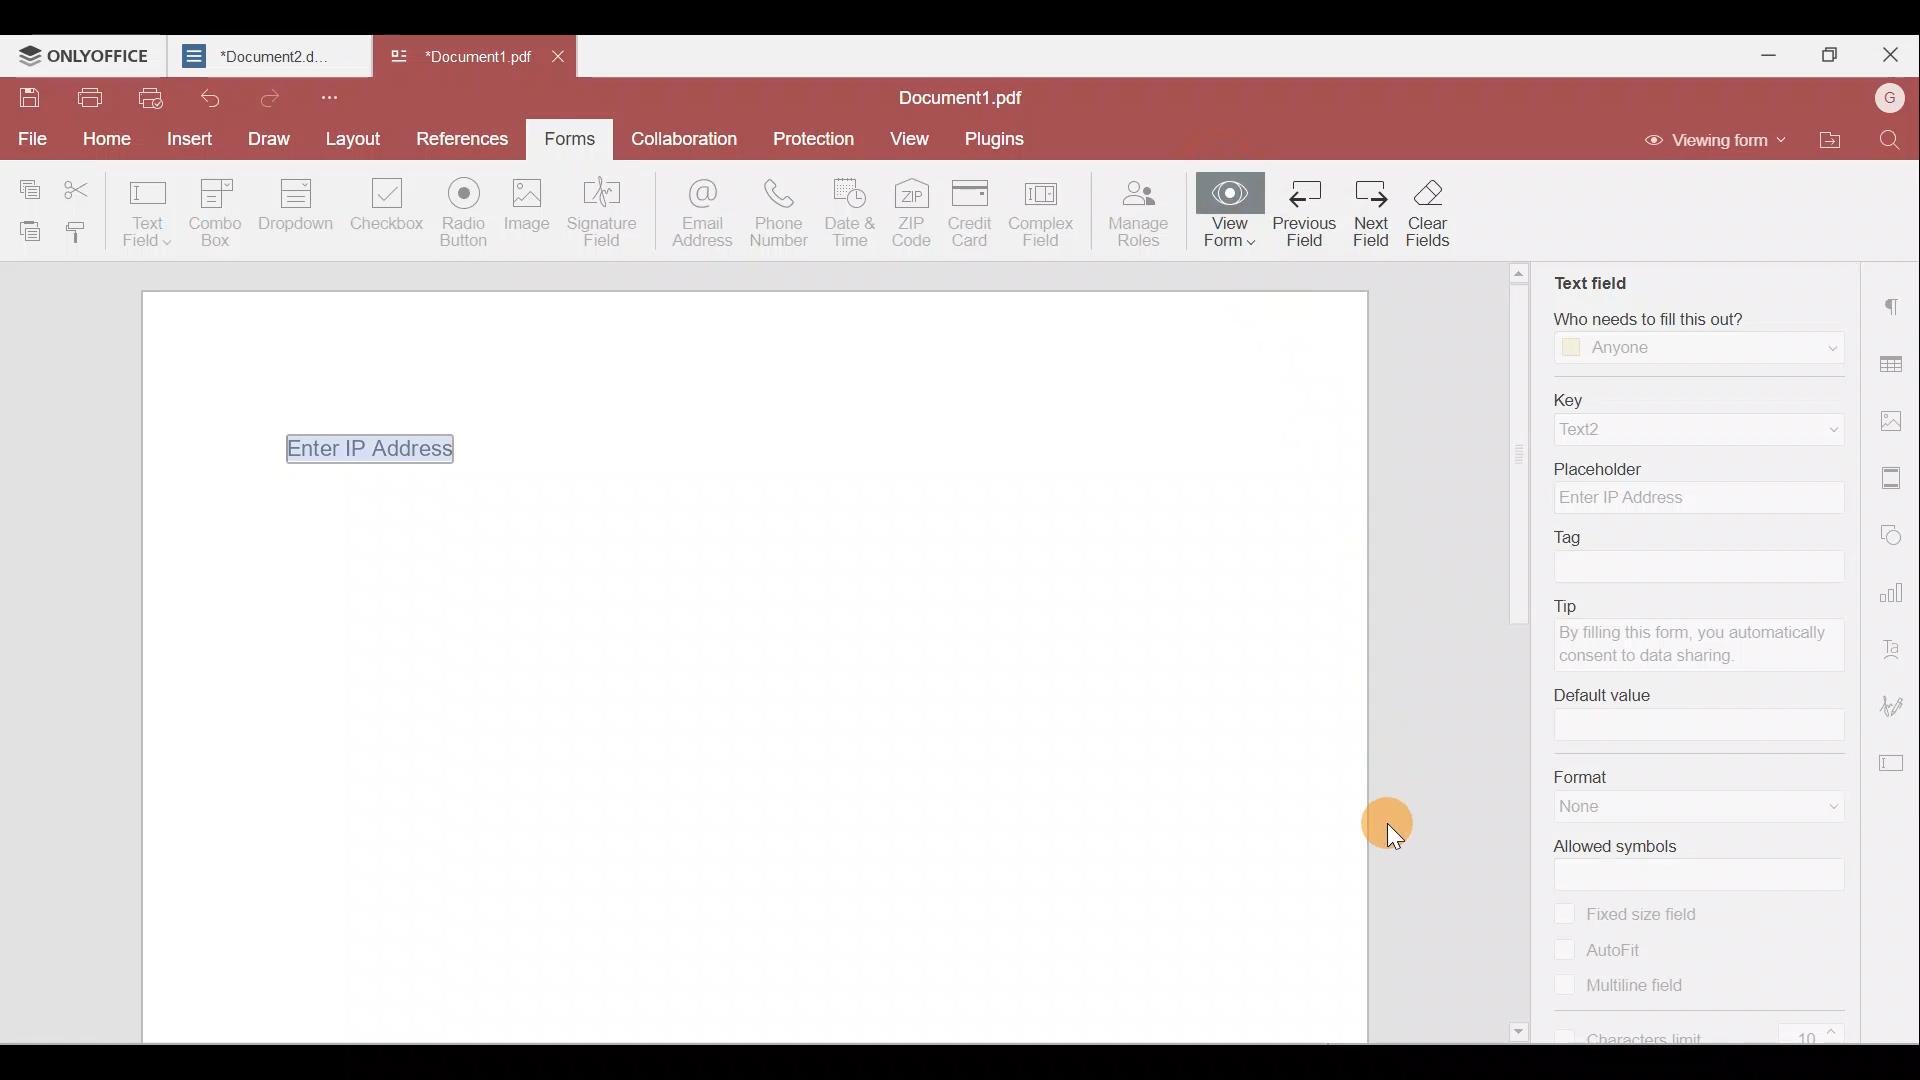 This screenshot has height=1080, width=1920. Describe the element at coordinates (998, 138) in the screenshot. I see `Plugins` at that location.